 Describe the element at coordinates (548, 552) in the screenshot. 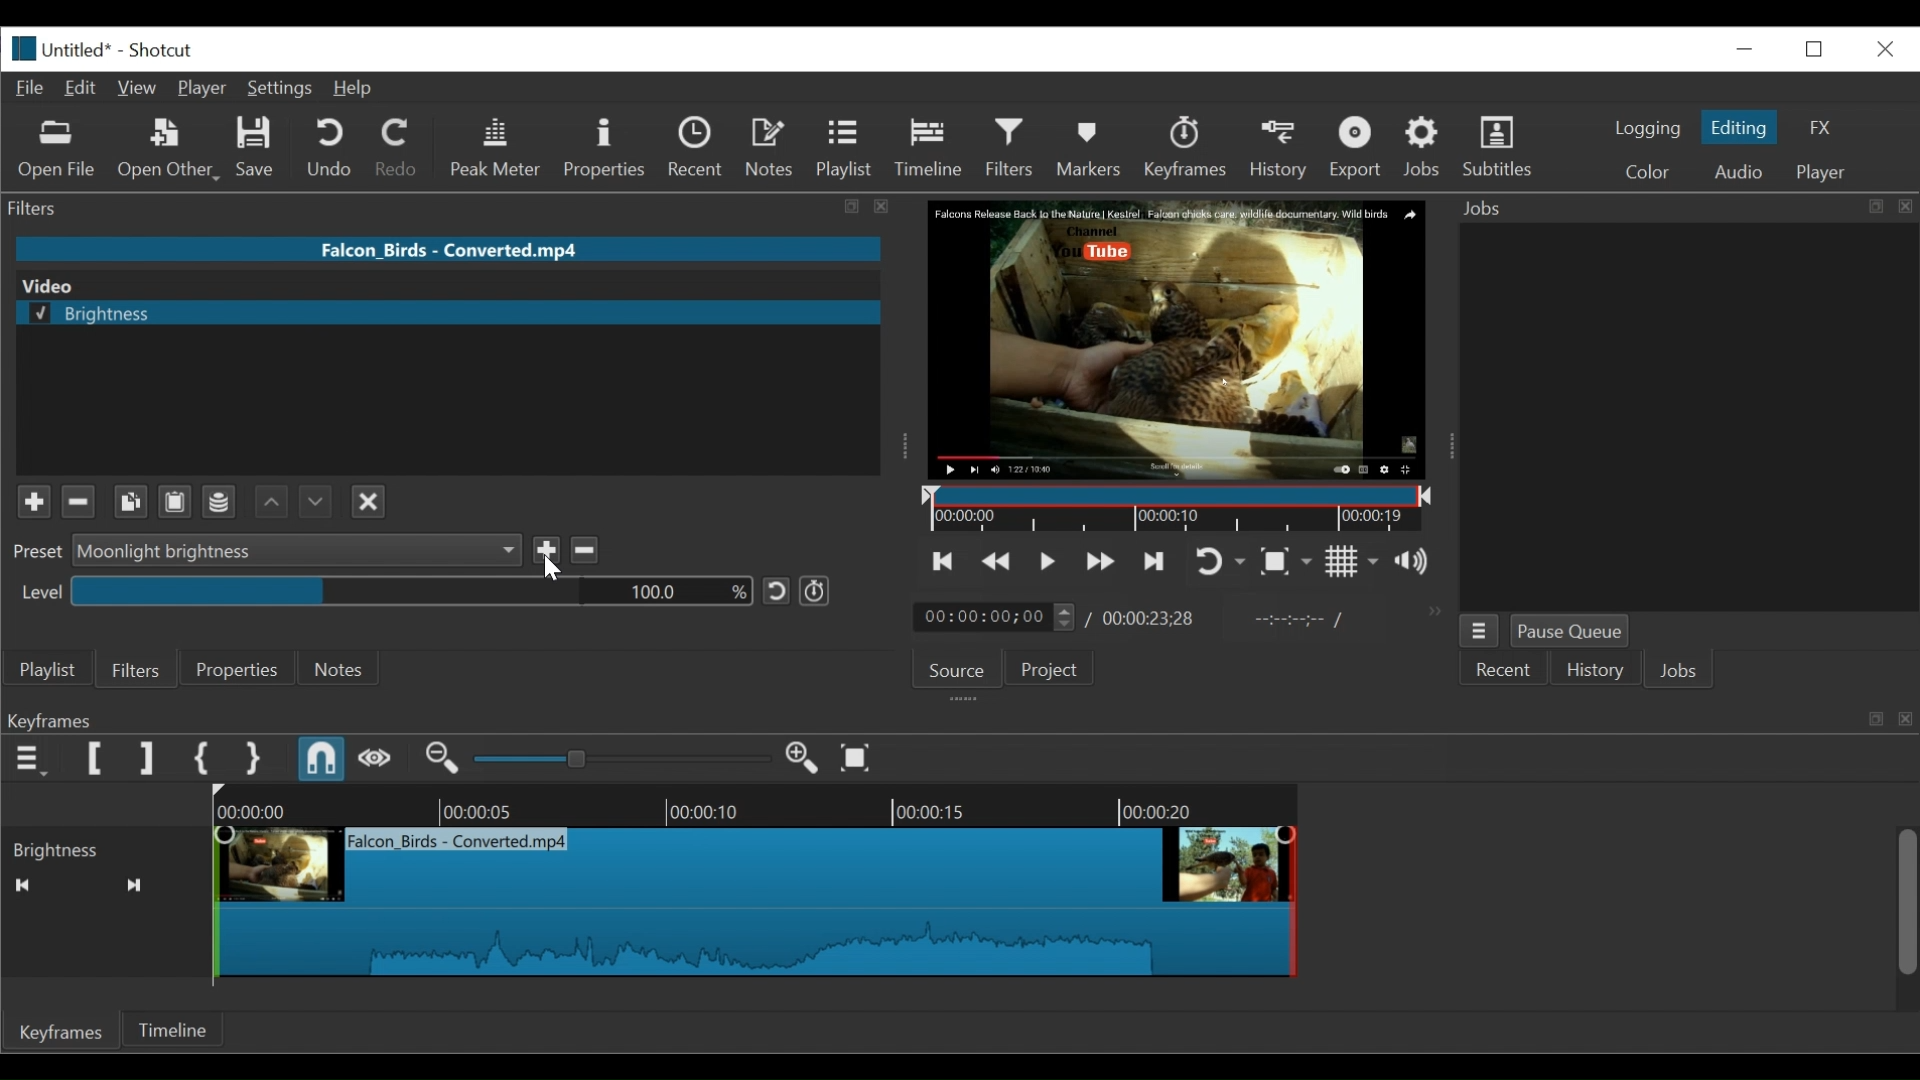

I see `Save ` at that location.